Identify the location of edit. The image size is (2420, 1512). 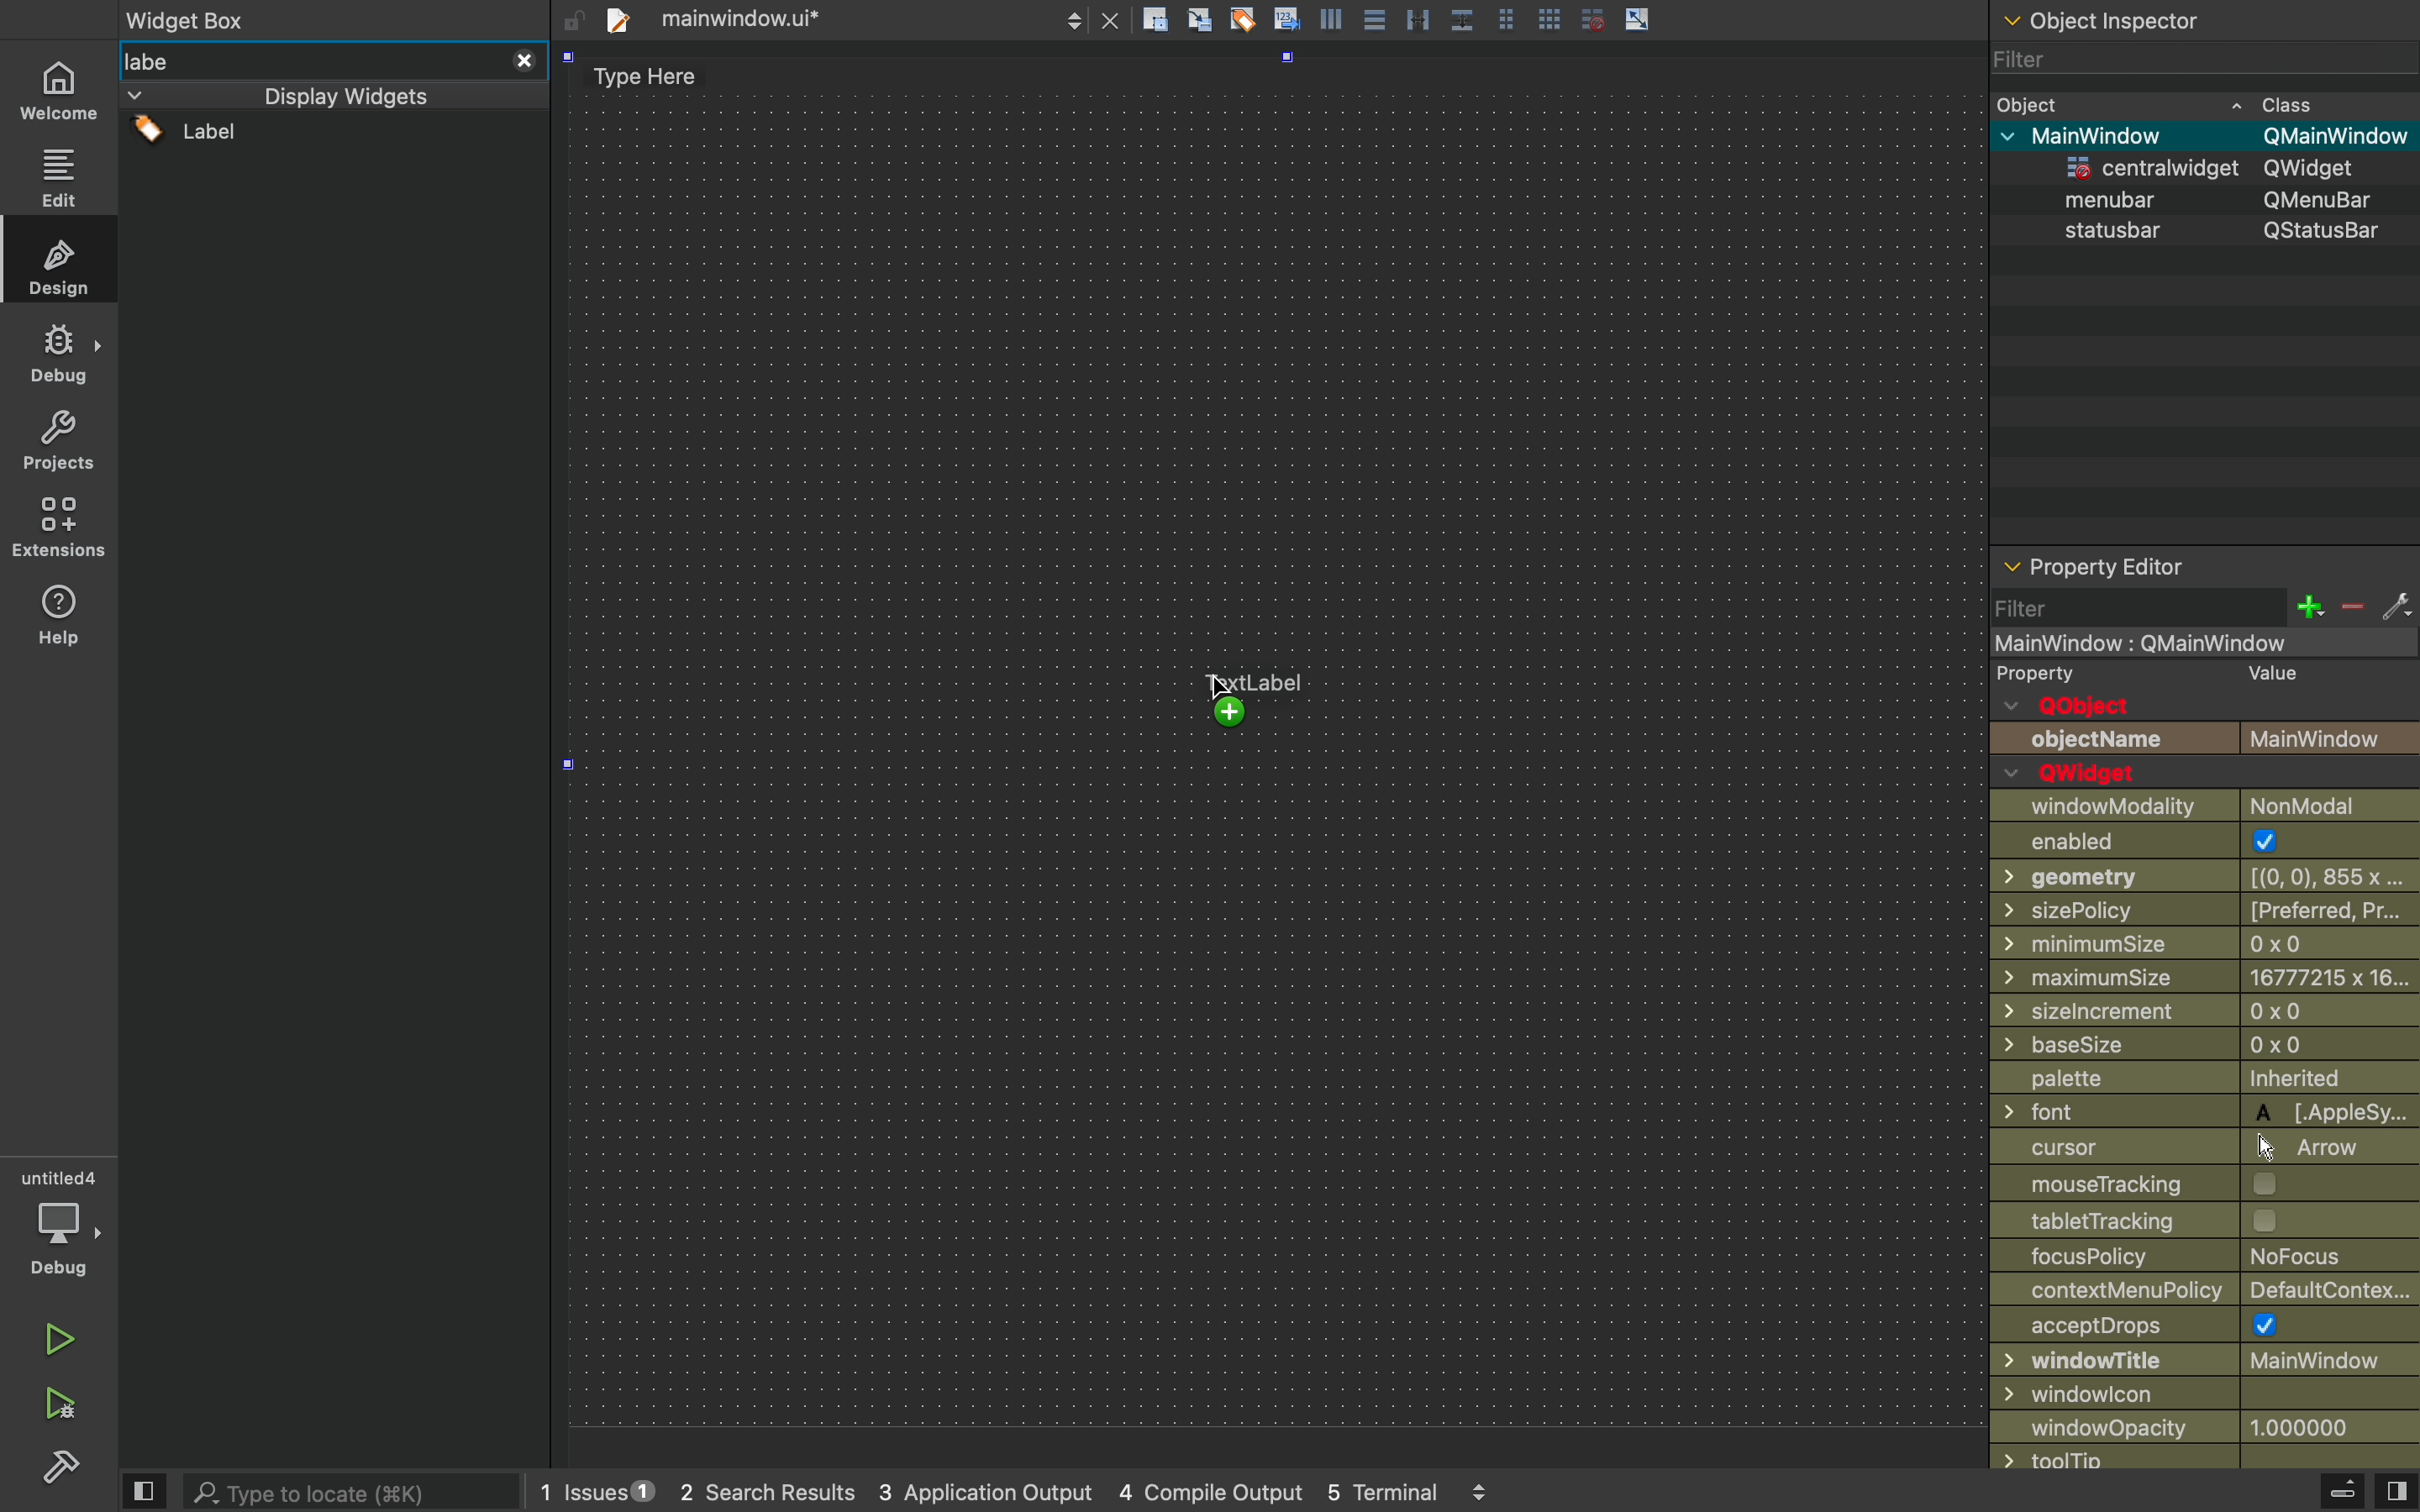
(58, 172).